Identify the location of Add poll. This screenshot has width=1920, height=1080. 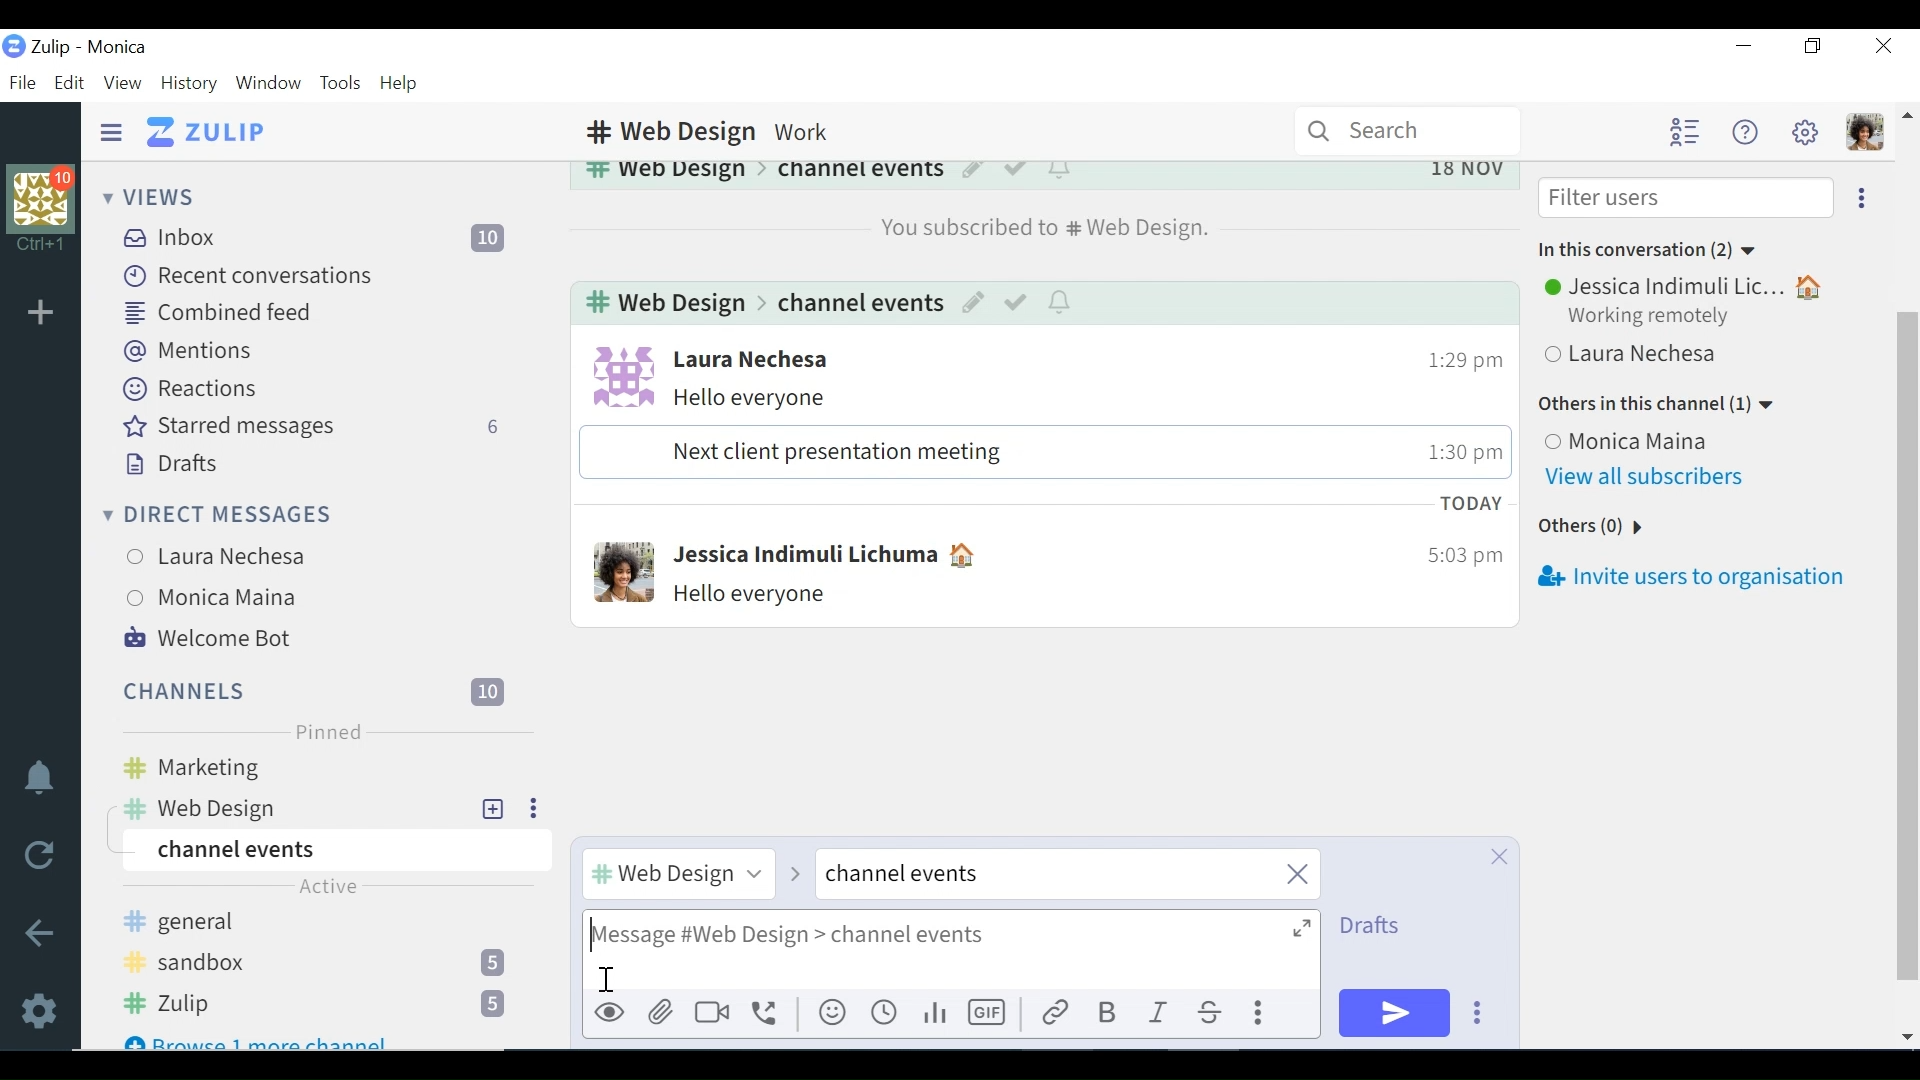
(933, 1014).